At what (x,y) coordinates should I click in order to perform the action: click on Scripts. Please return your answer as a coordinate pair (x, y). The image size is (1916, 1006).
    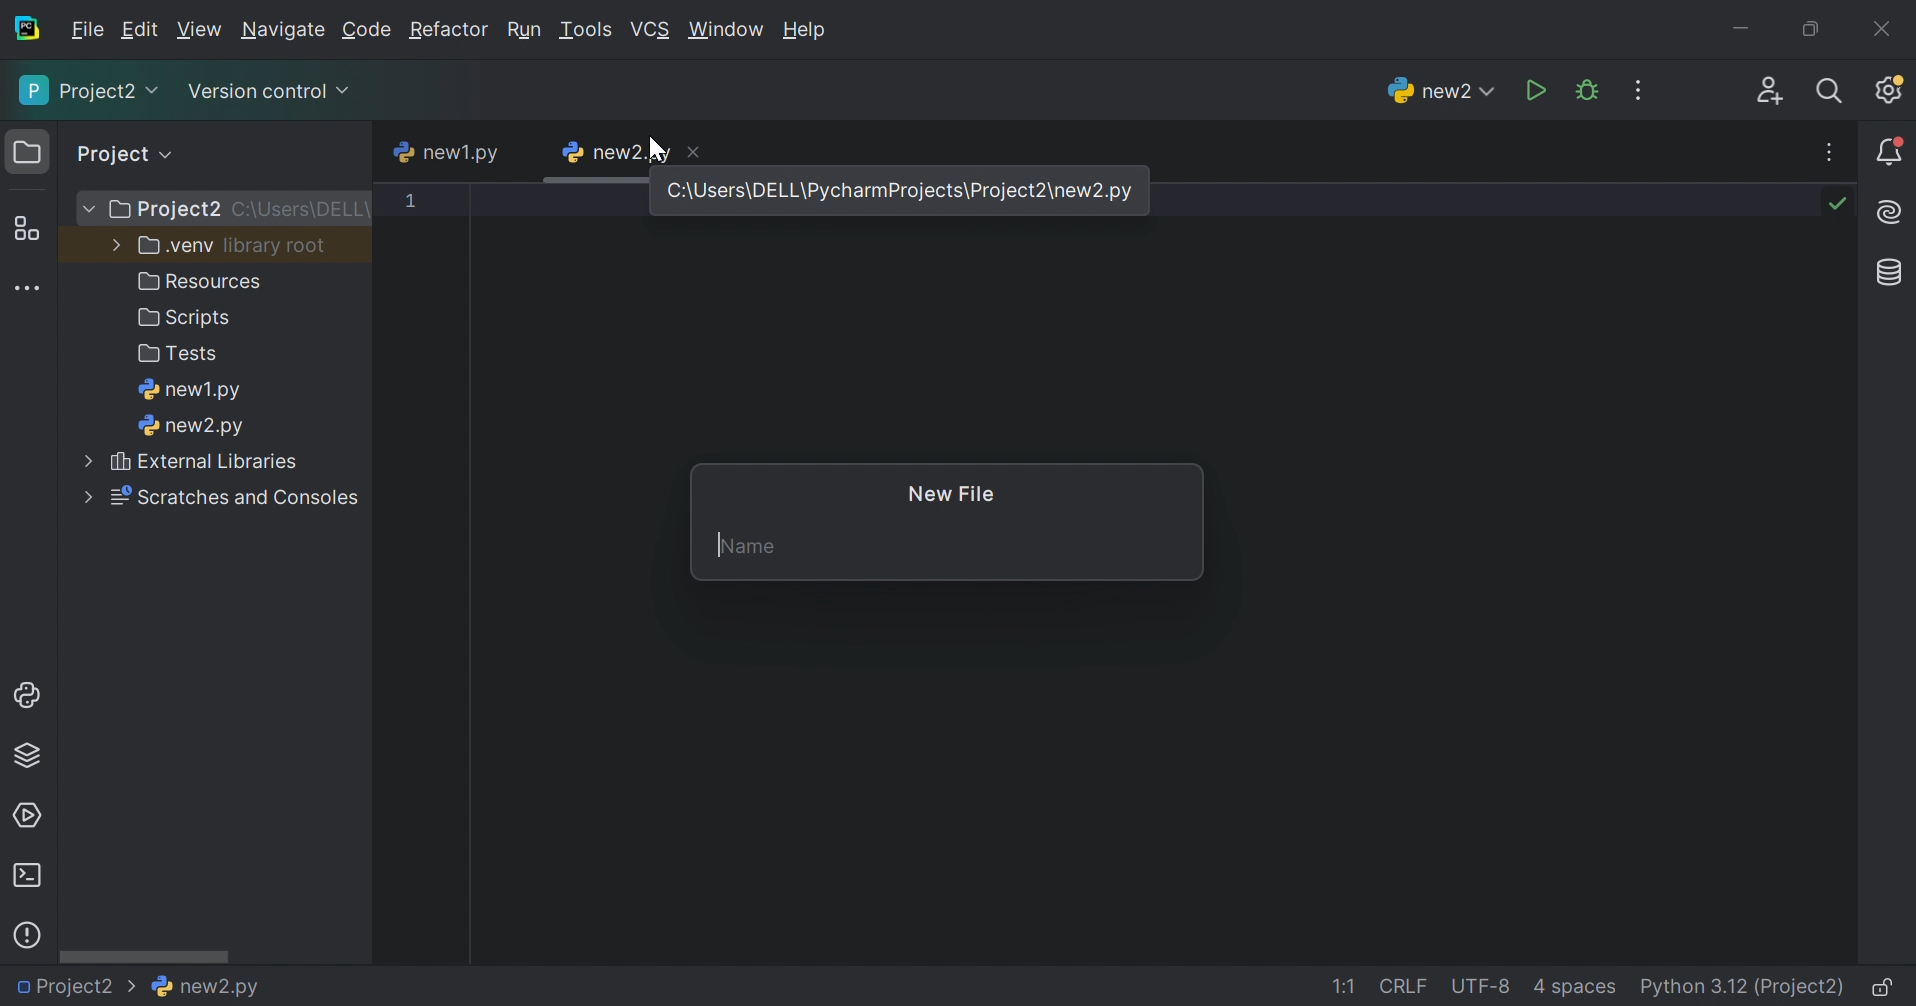
    Looking at the image, I should click on (186, 321).